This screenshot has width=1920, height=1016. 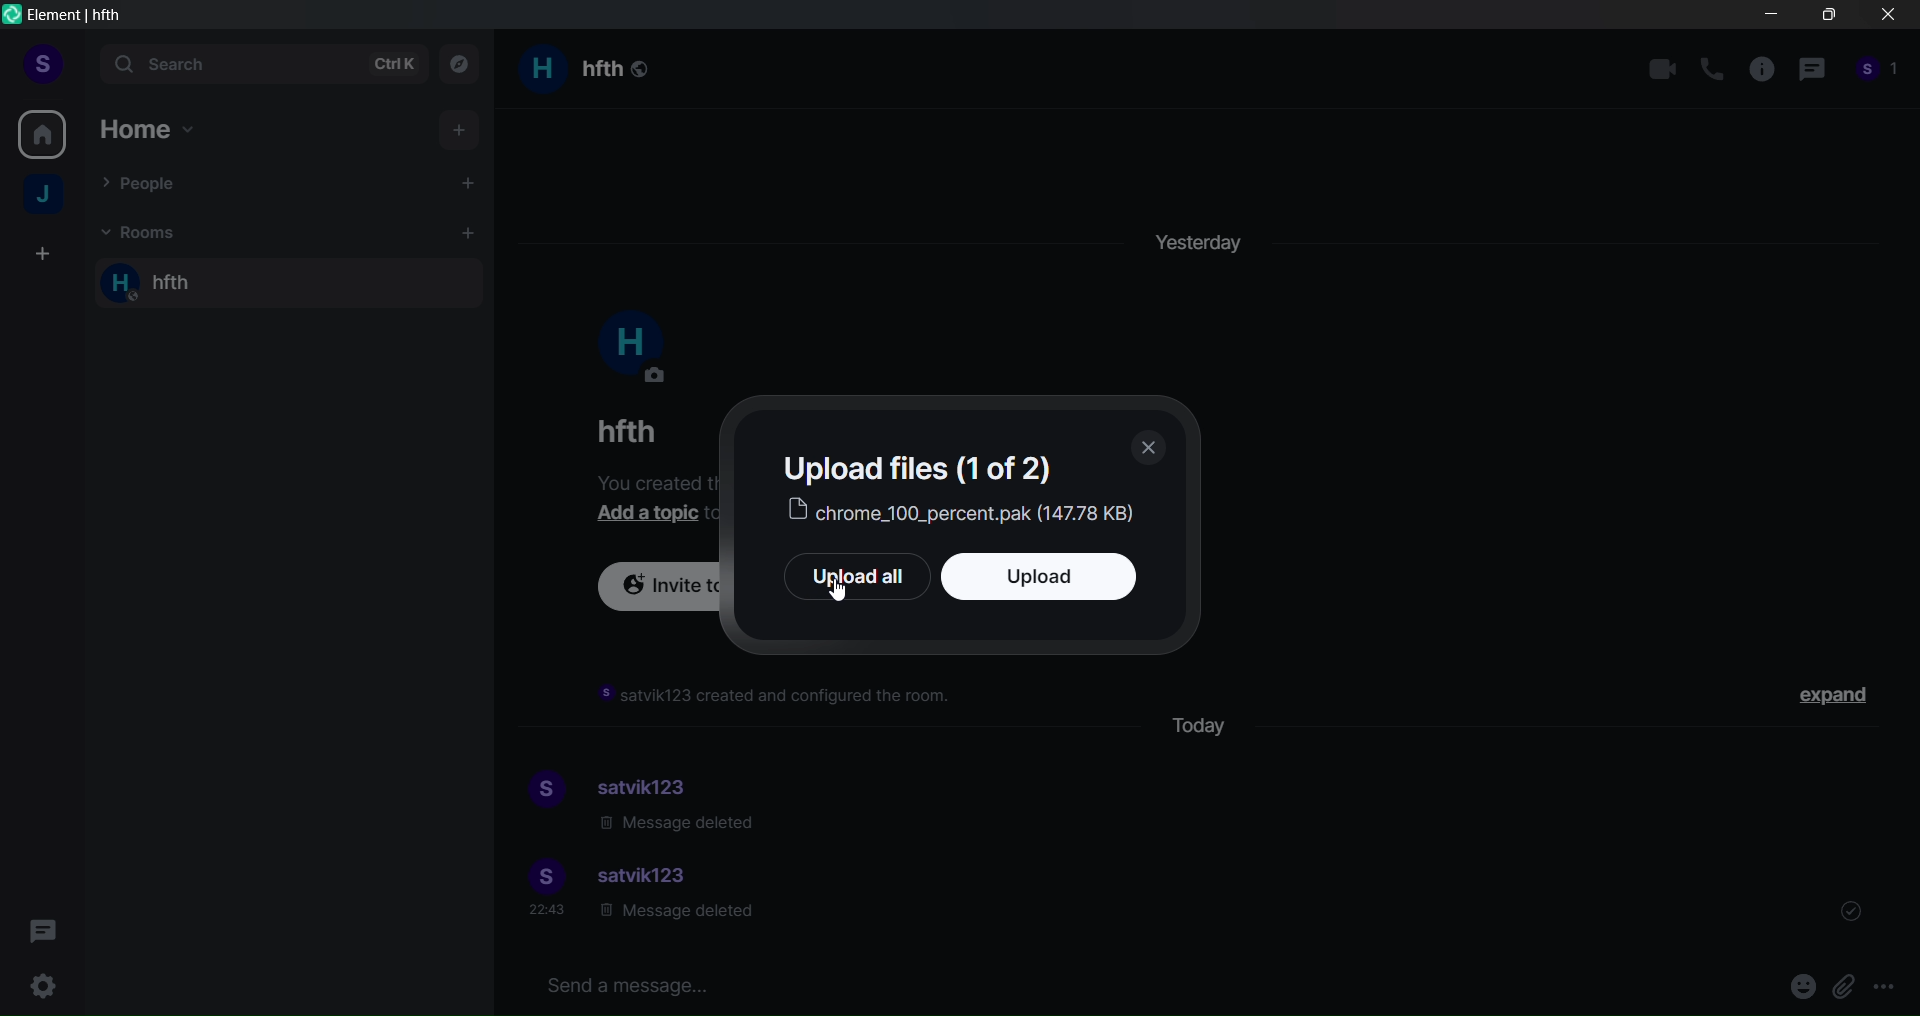 What do you see at coordinates (566, 71) in the screenshot?
I see `room name` at bounding box center [566, 71].